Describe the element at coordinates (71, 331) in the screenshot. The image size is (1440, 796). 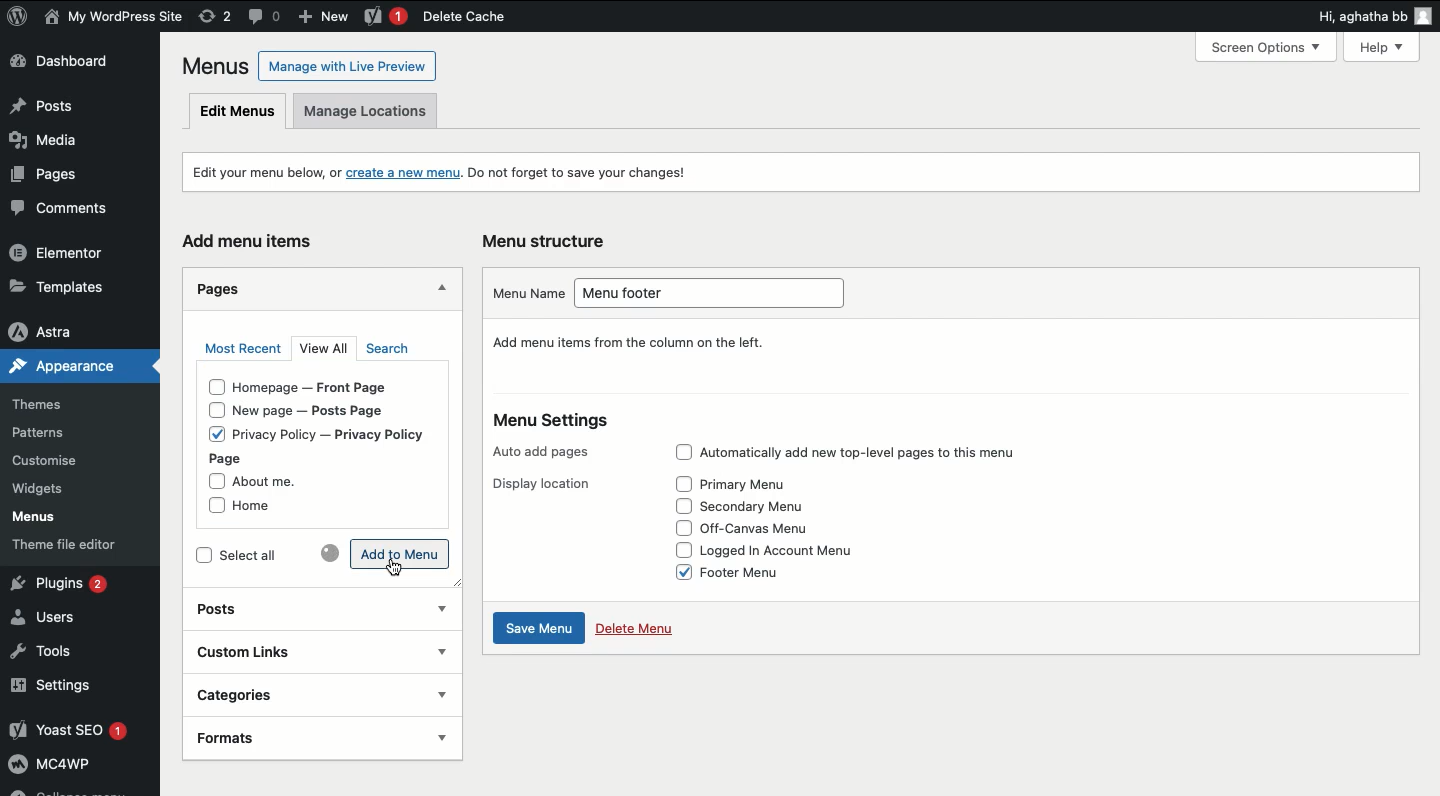
I see `Astra` at that location.